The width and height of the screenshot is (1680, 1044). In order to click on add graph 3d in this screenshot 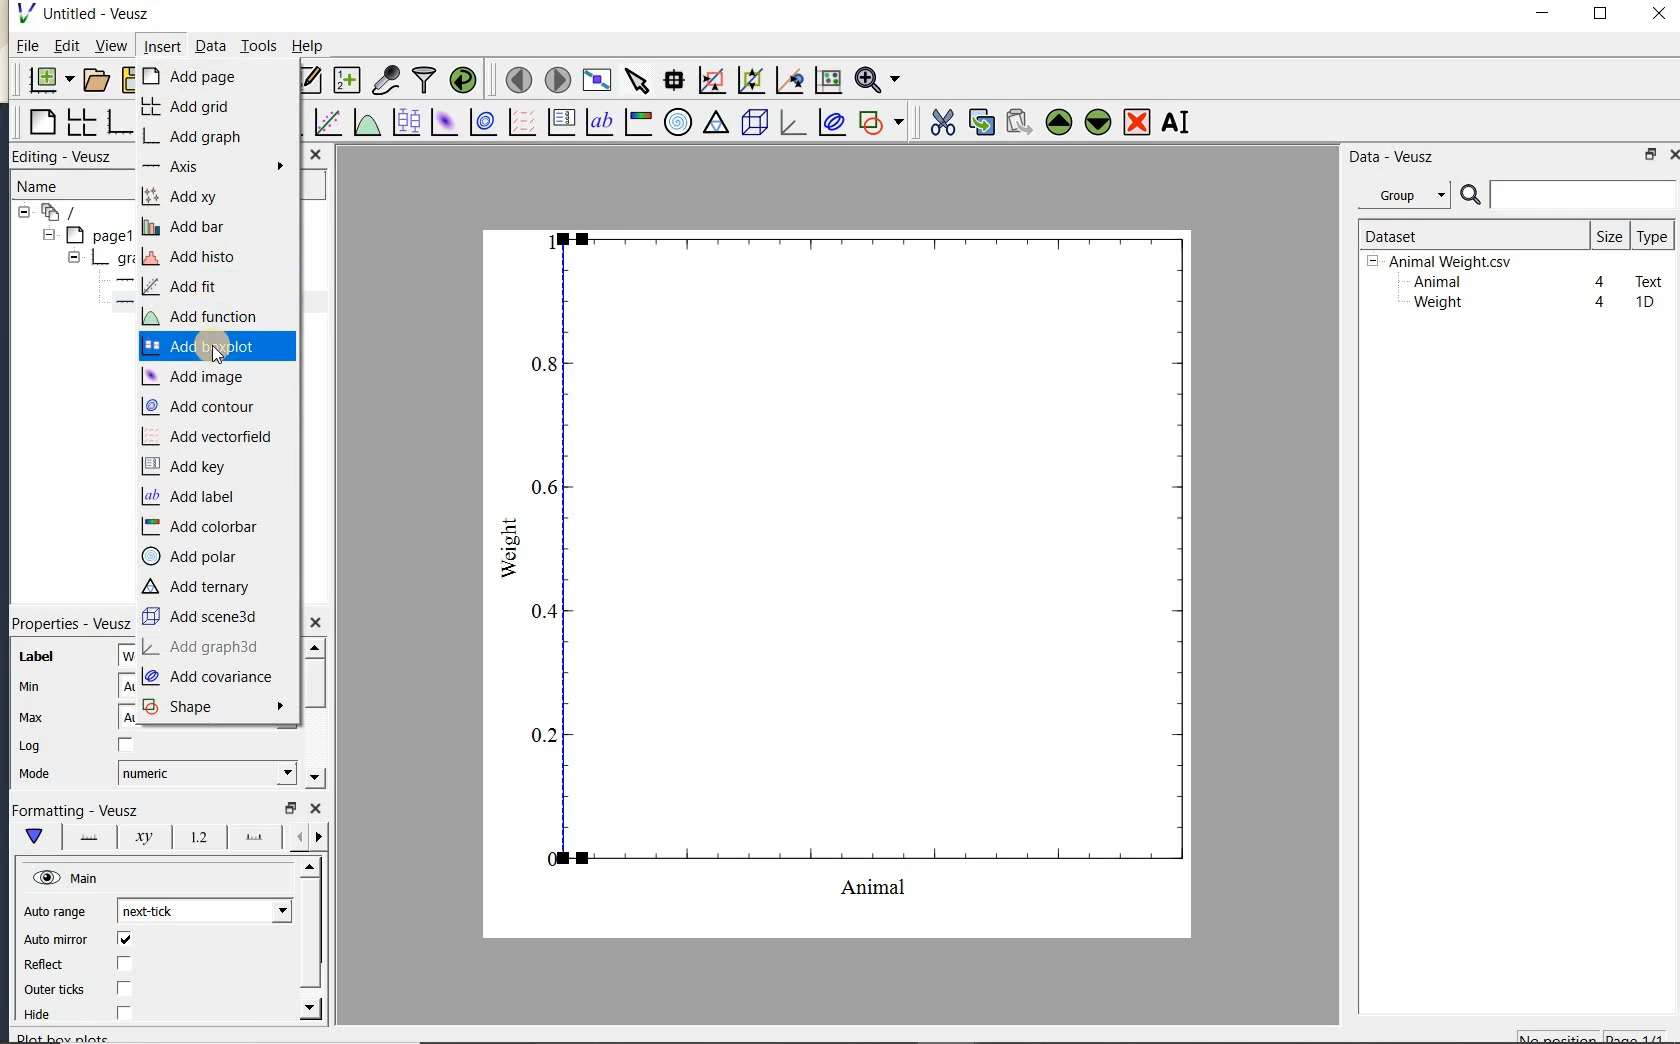, I will do `click(202, 648)`.